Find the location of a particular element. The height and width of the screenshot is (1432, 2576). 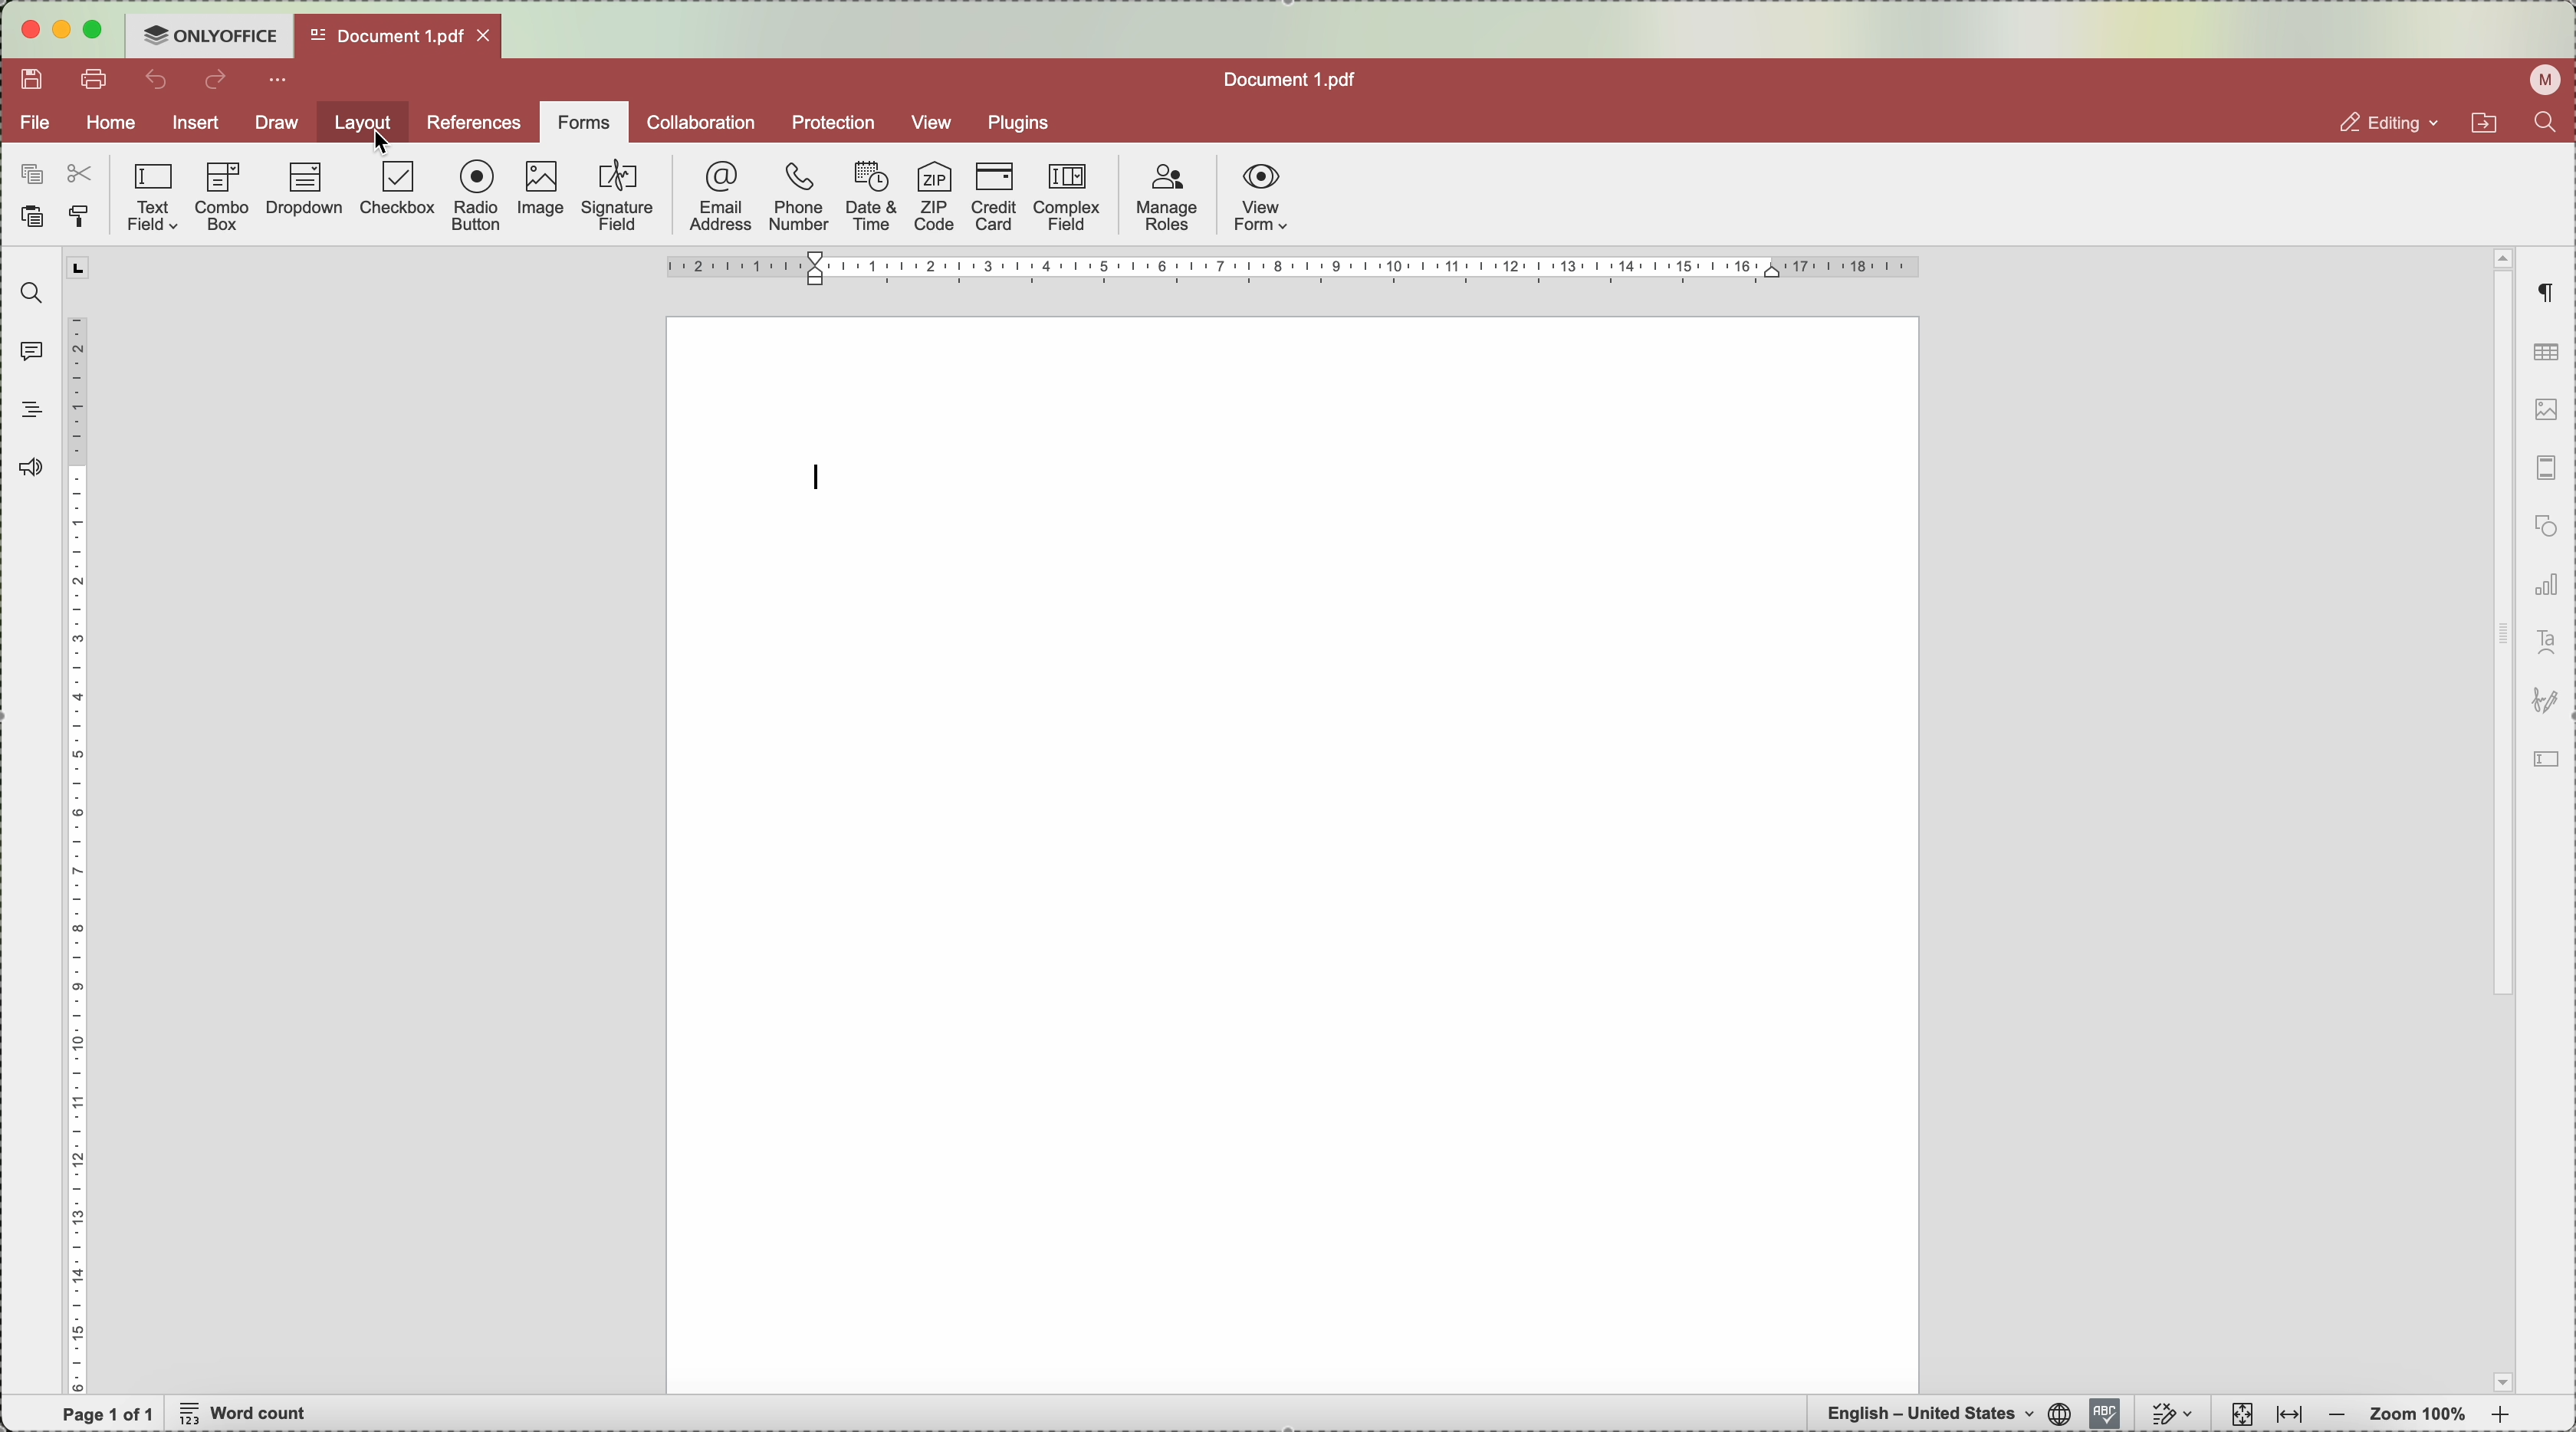

home is located at coordinates (112, 125).